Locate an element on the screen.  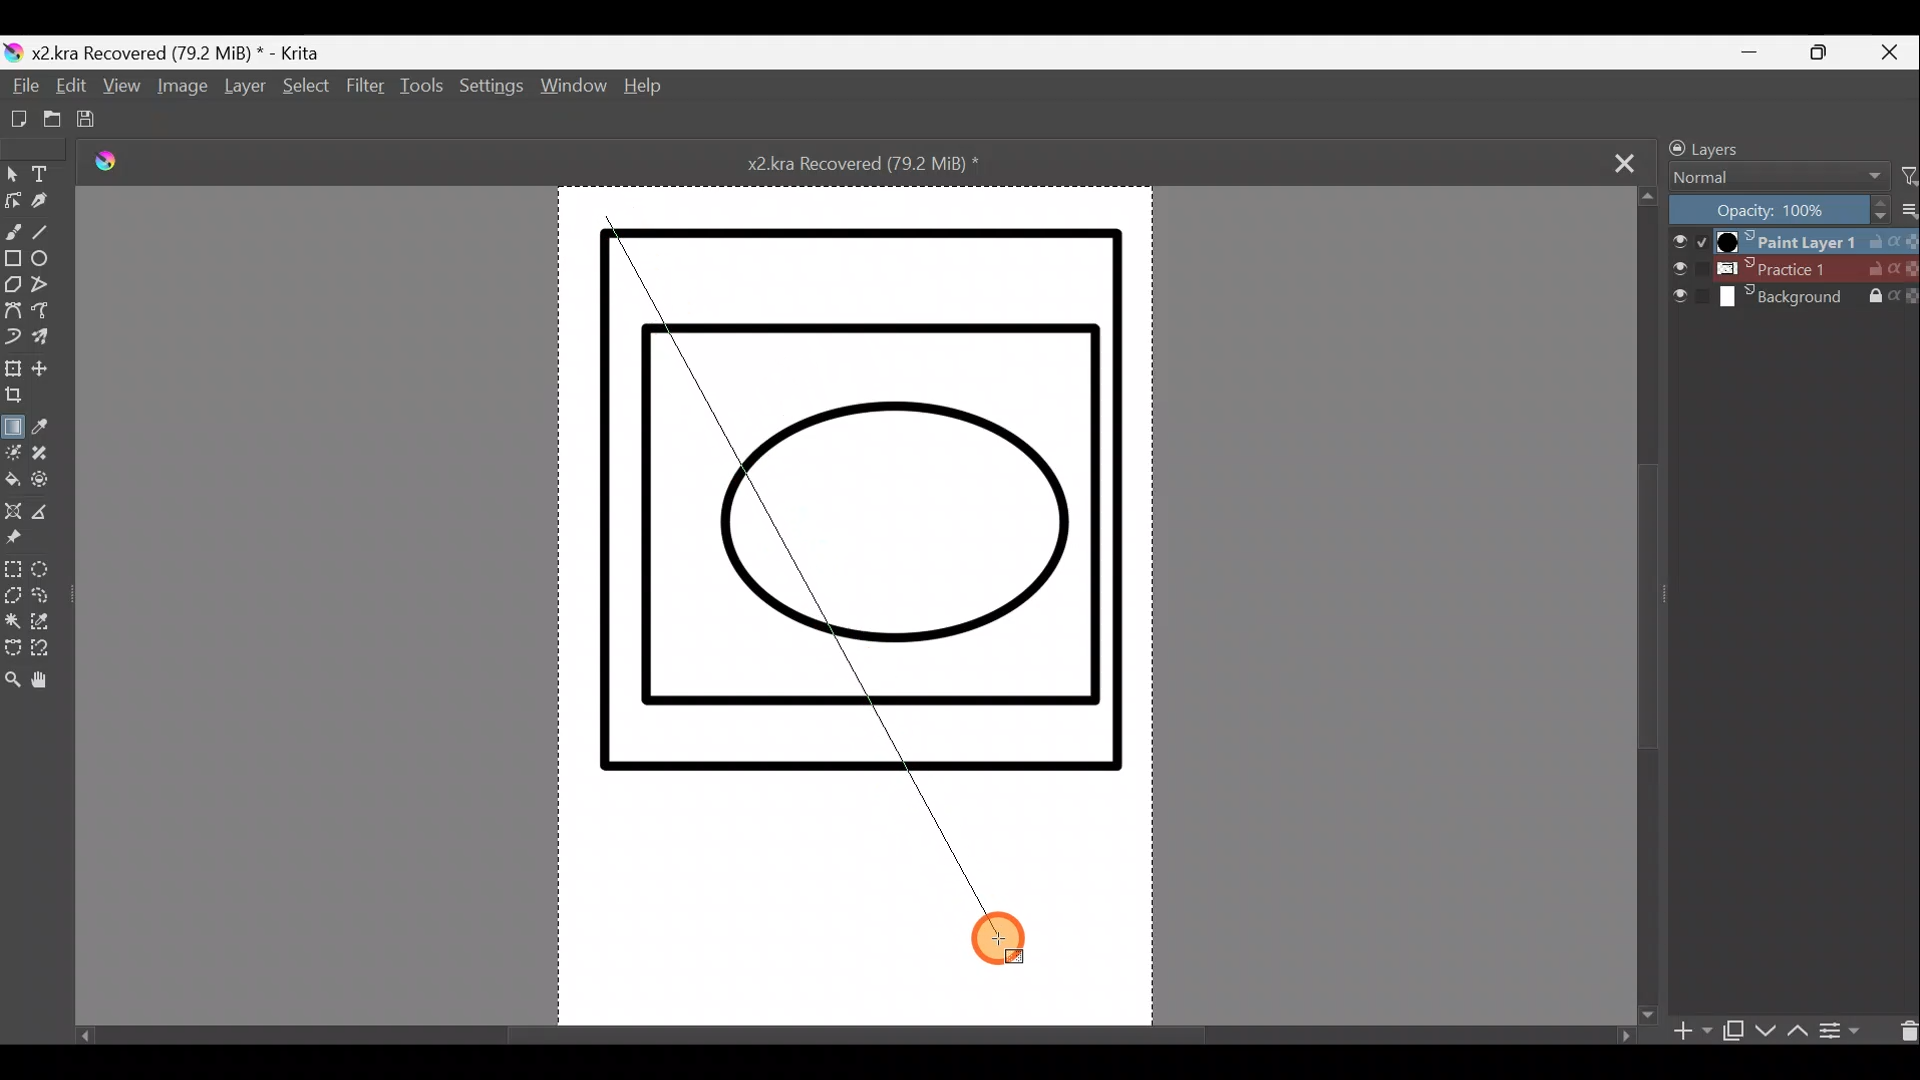
Contiguous selection tool is located at coordinates (13, 623).